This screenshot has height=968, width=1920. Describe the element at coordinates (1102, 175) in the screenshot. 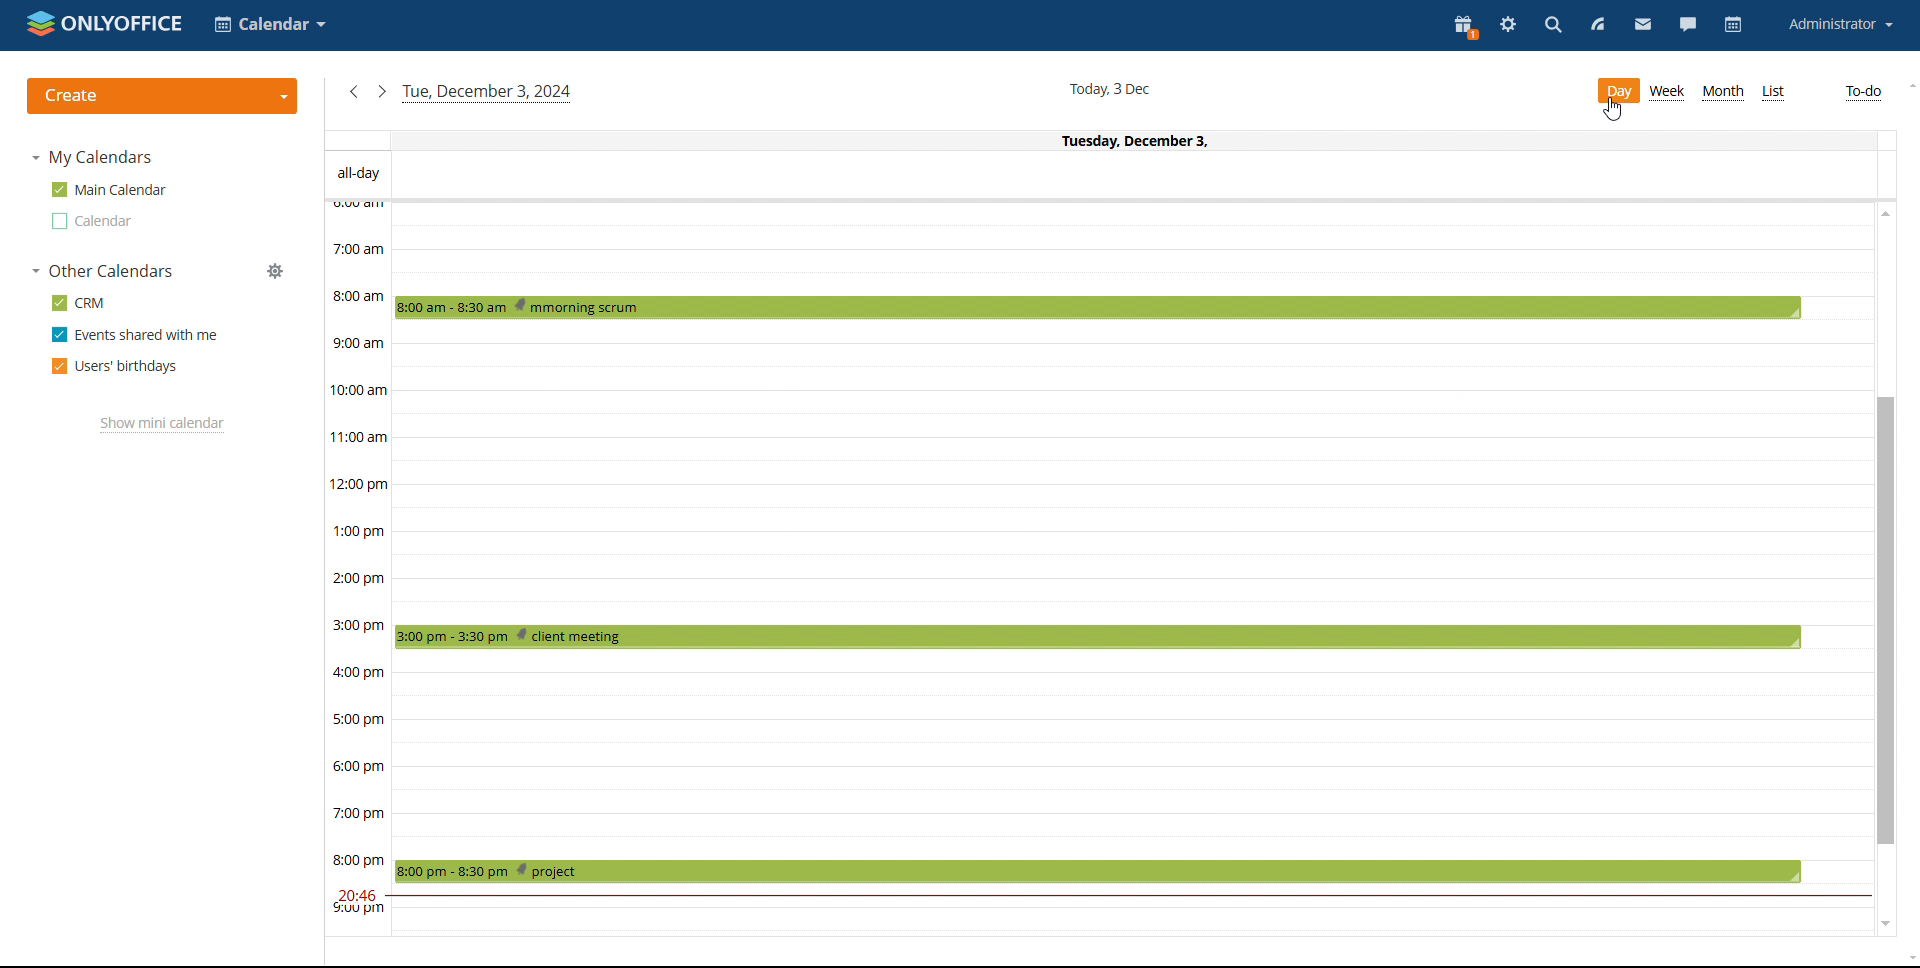

I see `all day event` at that location.